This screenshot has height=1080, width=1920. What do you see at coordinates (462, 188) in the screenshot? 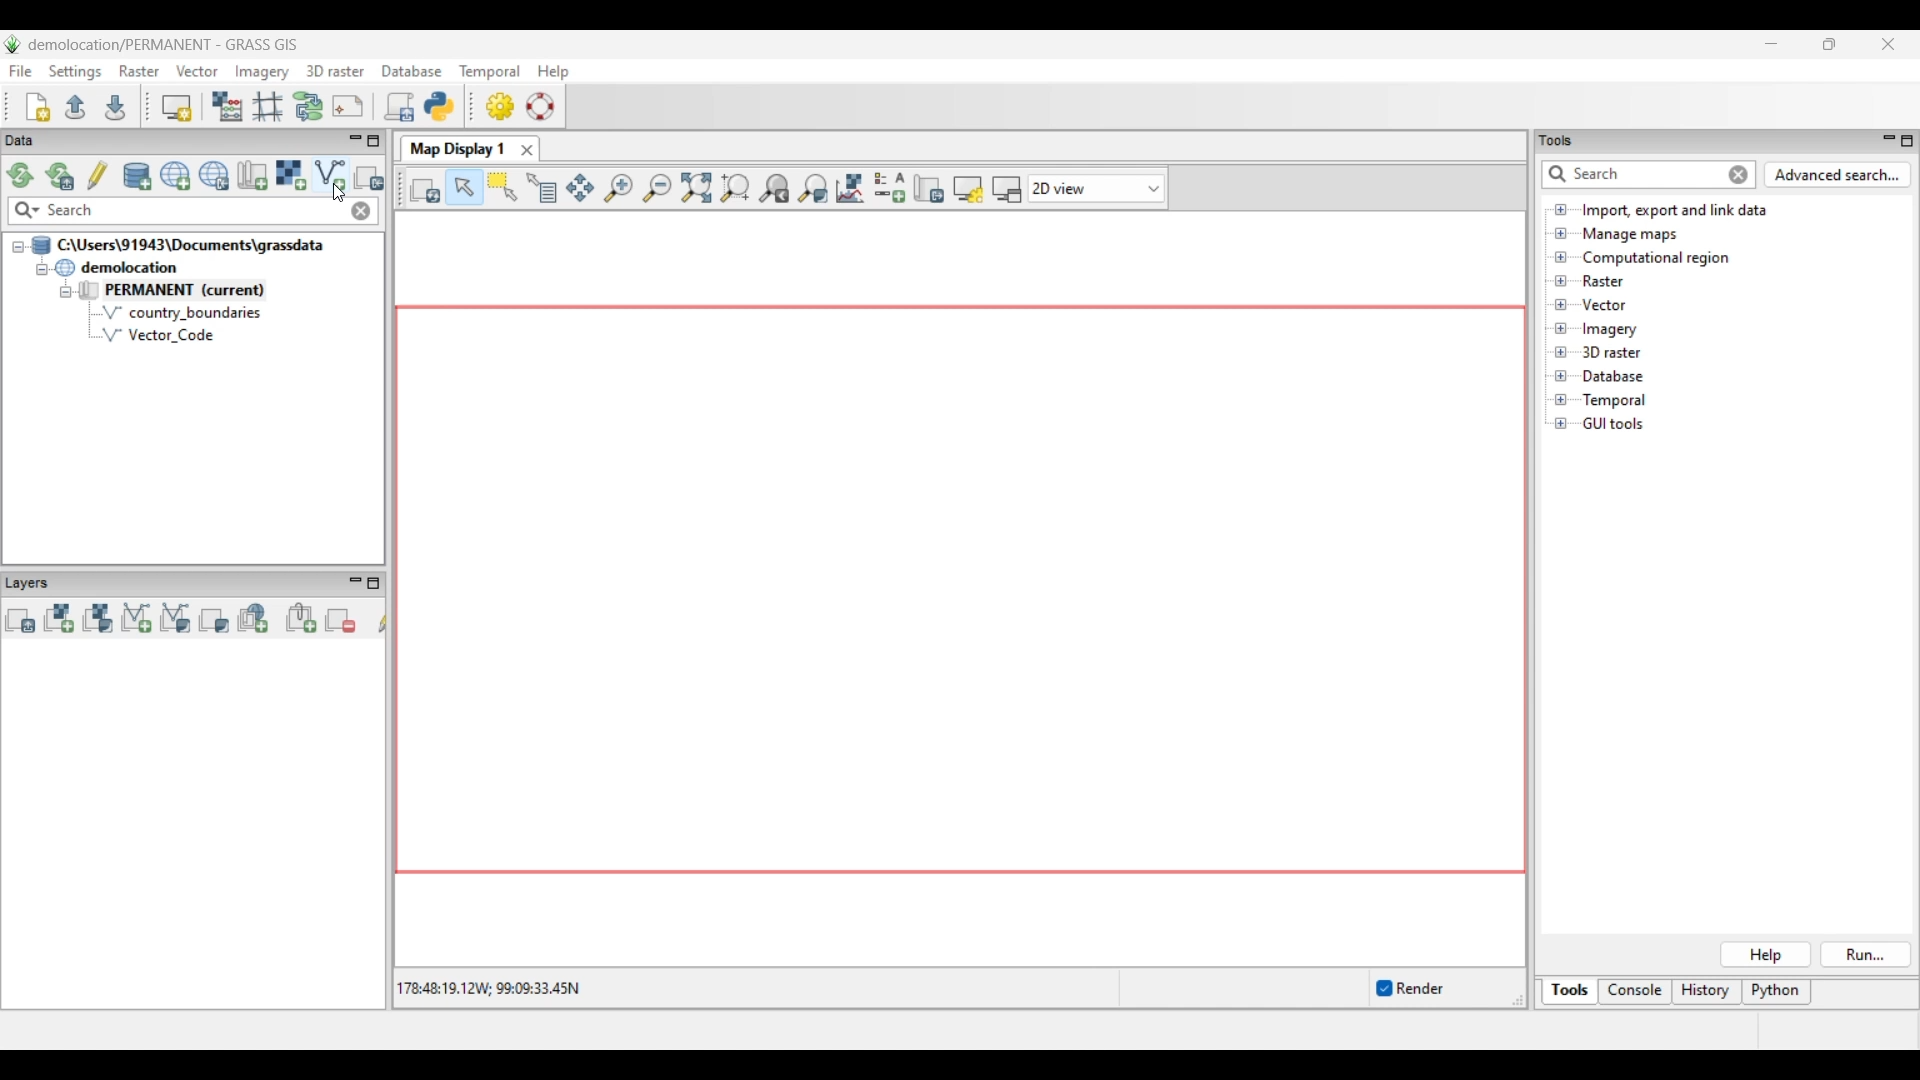
I see `Pointer, current highlighted selection` at bounding box center [462, 188].